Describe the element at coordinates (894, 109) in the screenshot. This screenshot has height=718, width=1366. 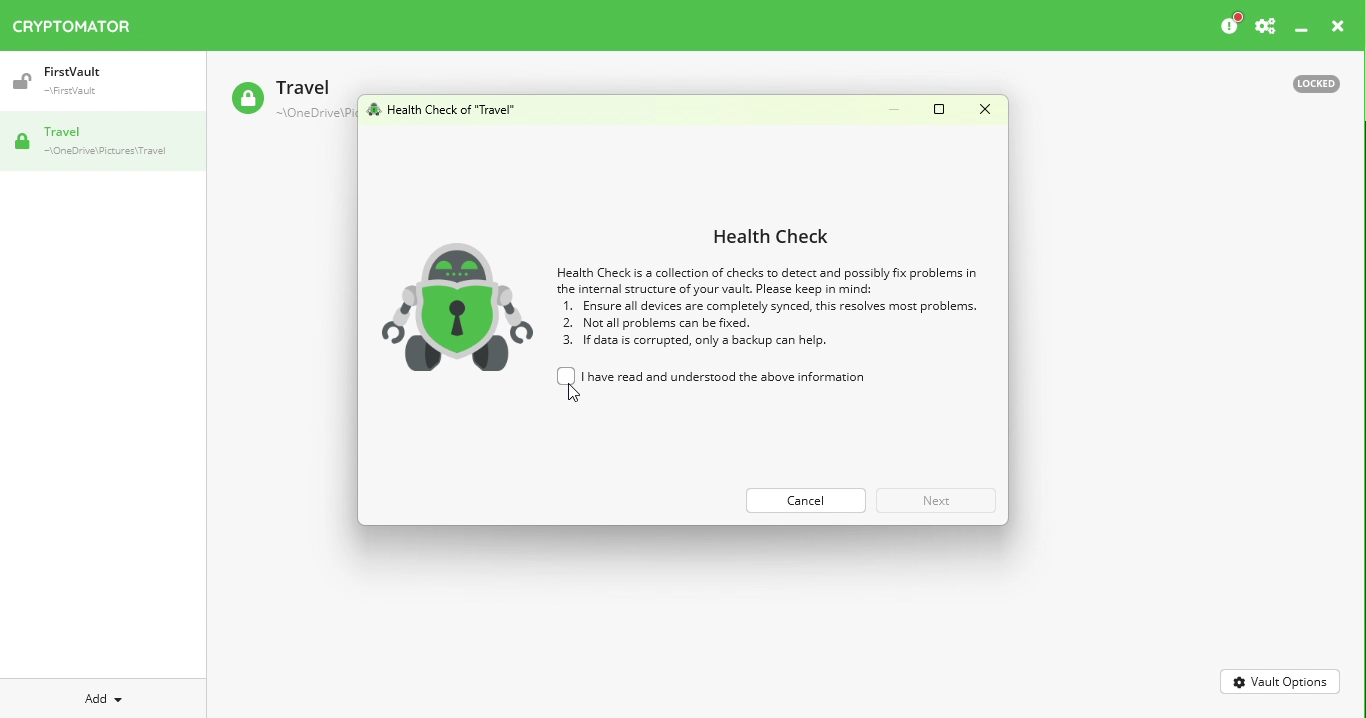
I see `Minimize` at that location.